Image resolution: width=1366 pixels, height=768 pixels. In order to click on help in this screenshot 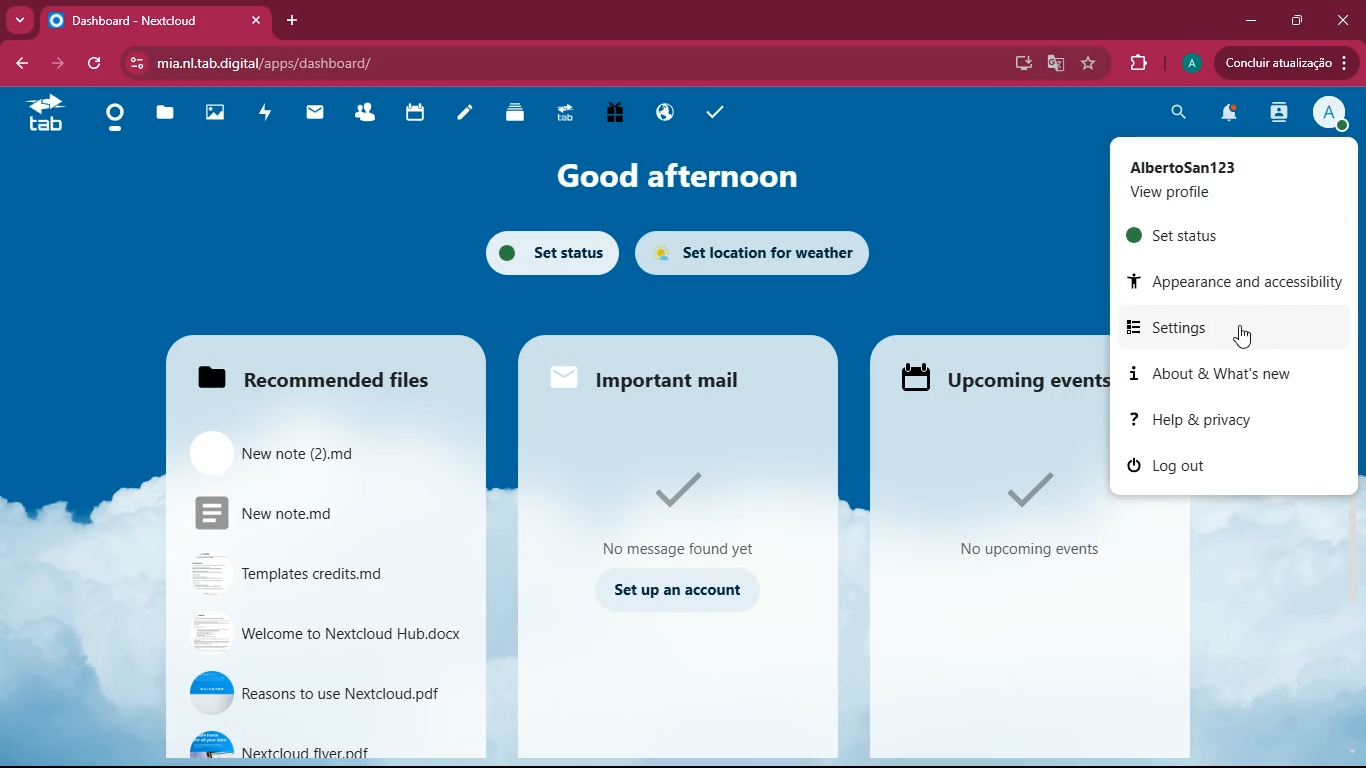, I will do `click(1214, 420)`.